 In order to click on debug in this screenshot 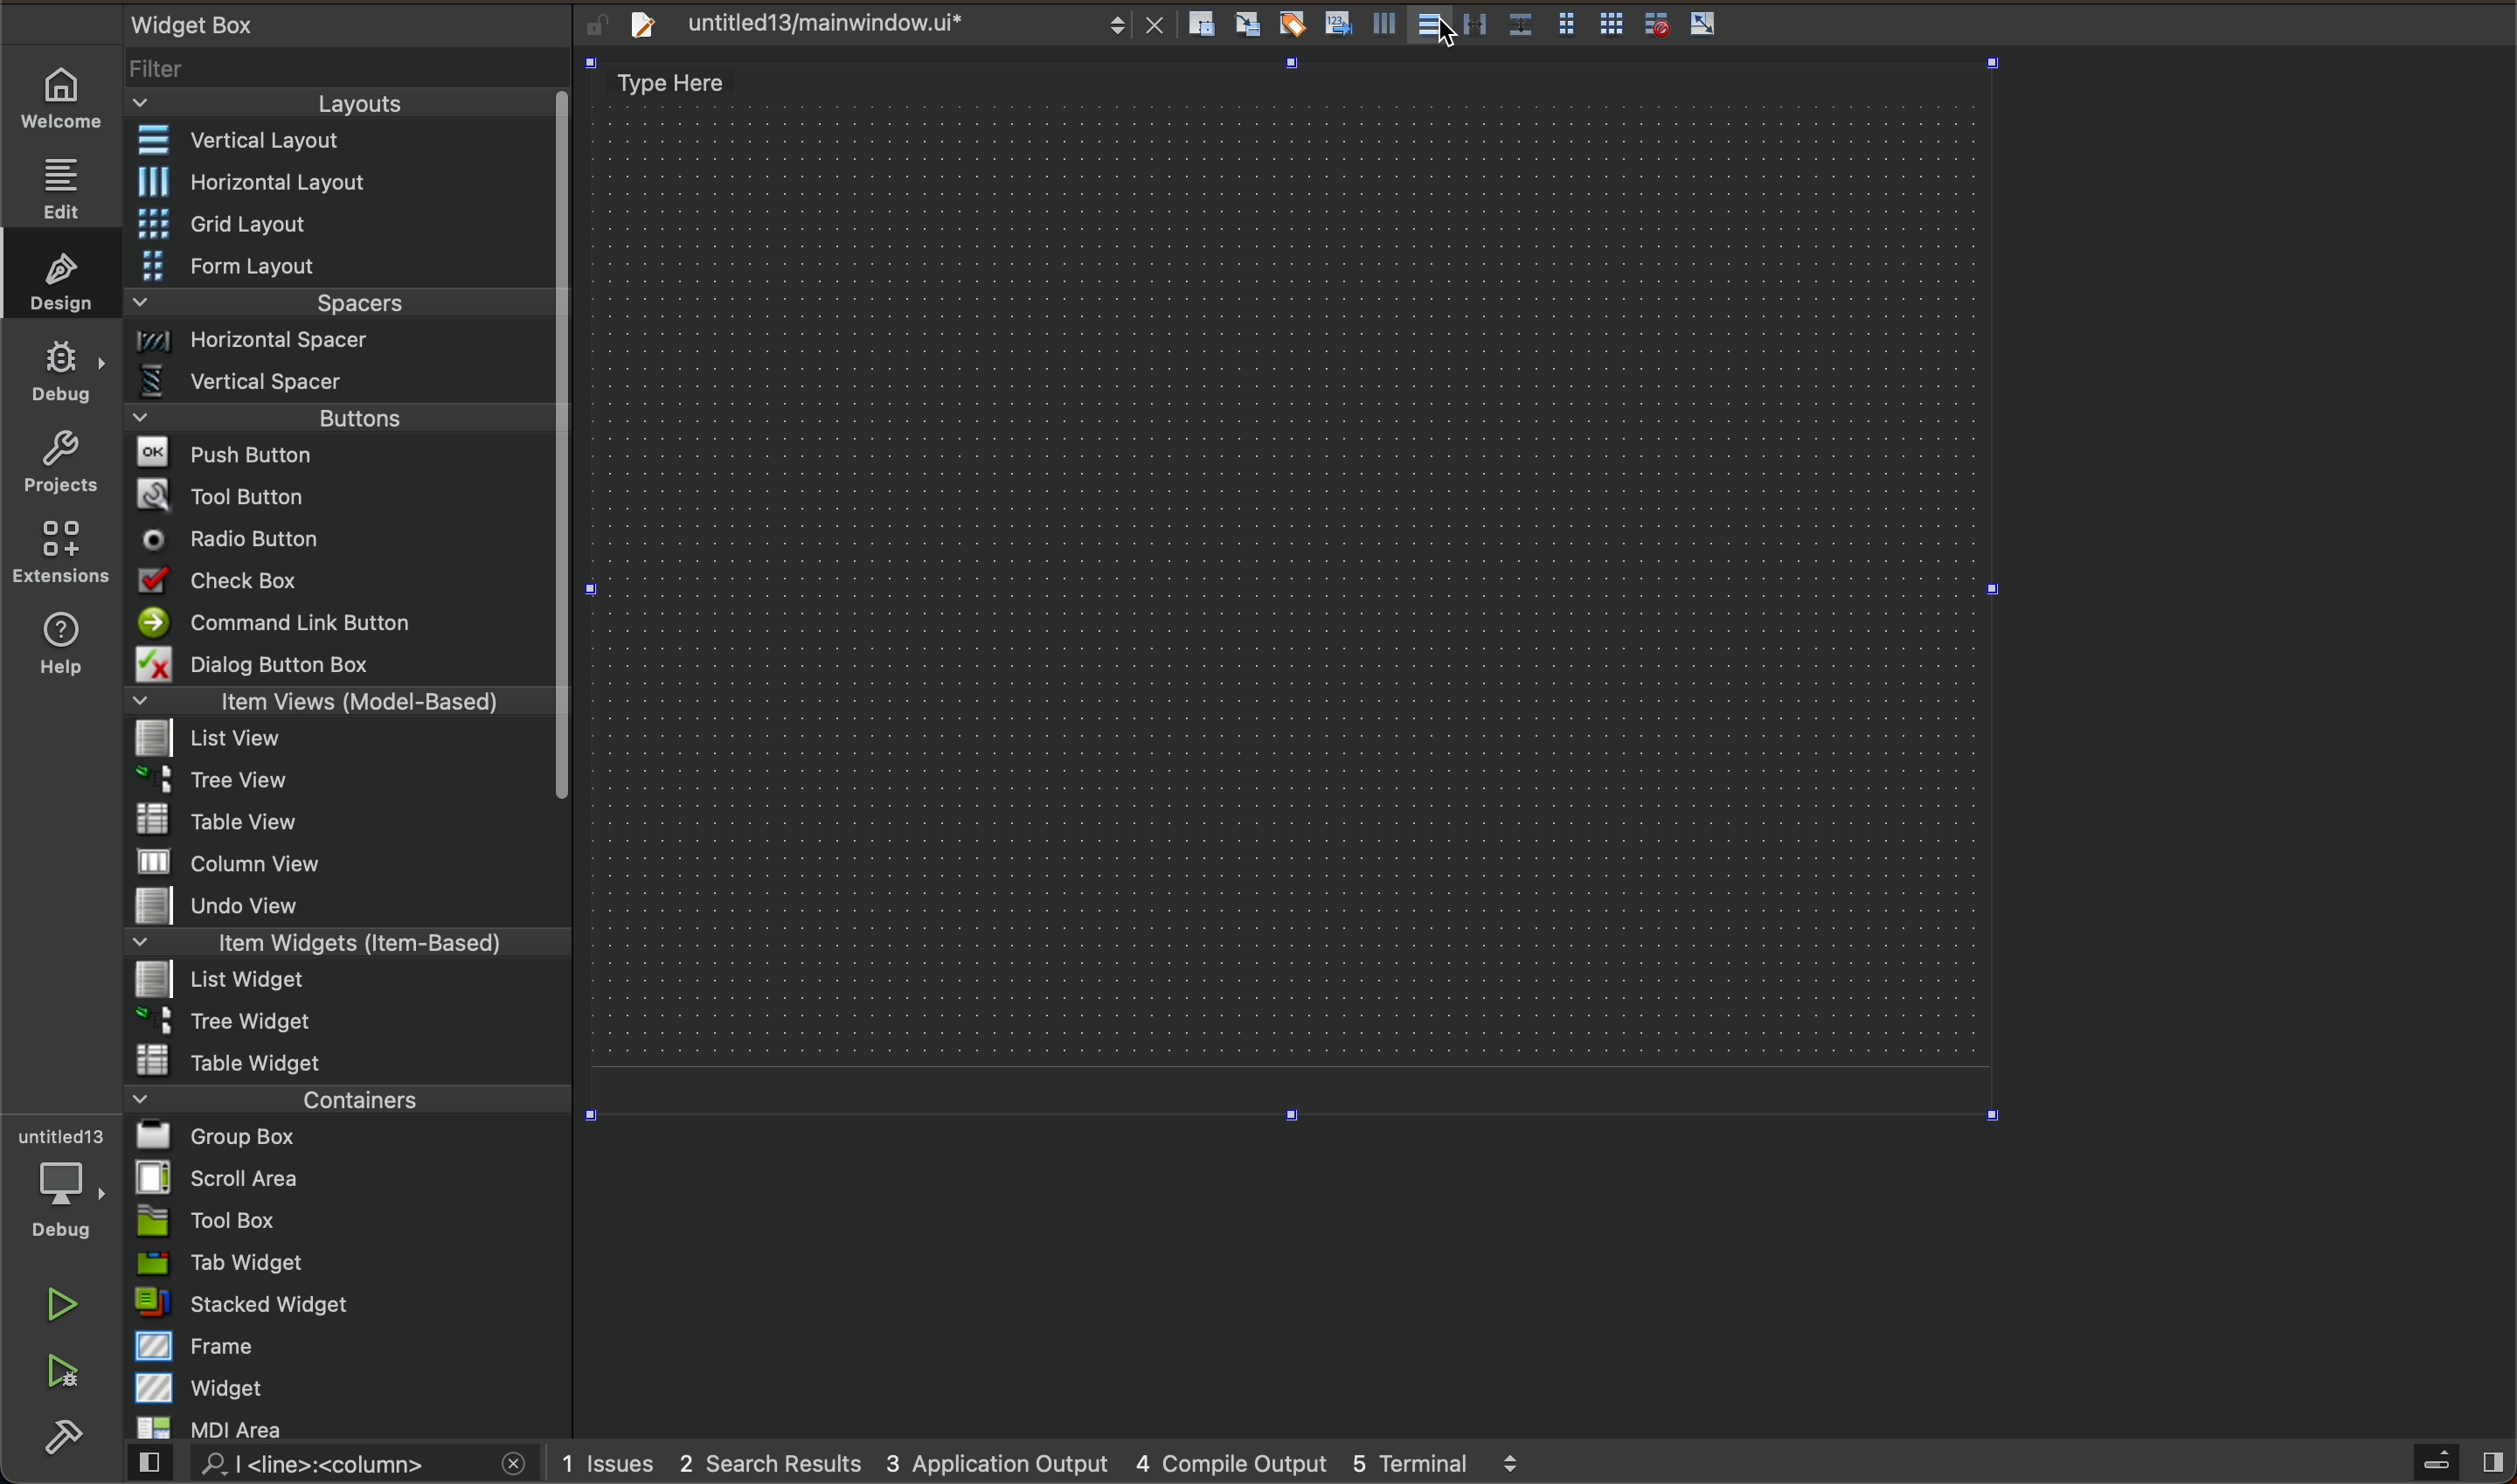, I will do `click(57, 1185)`.